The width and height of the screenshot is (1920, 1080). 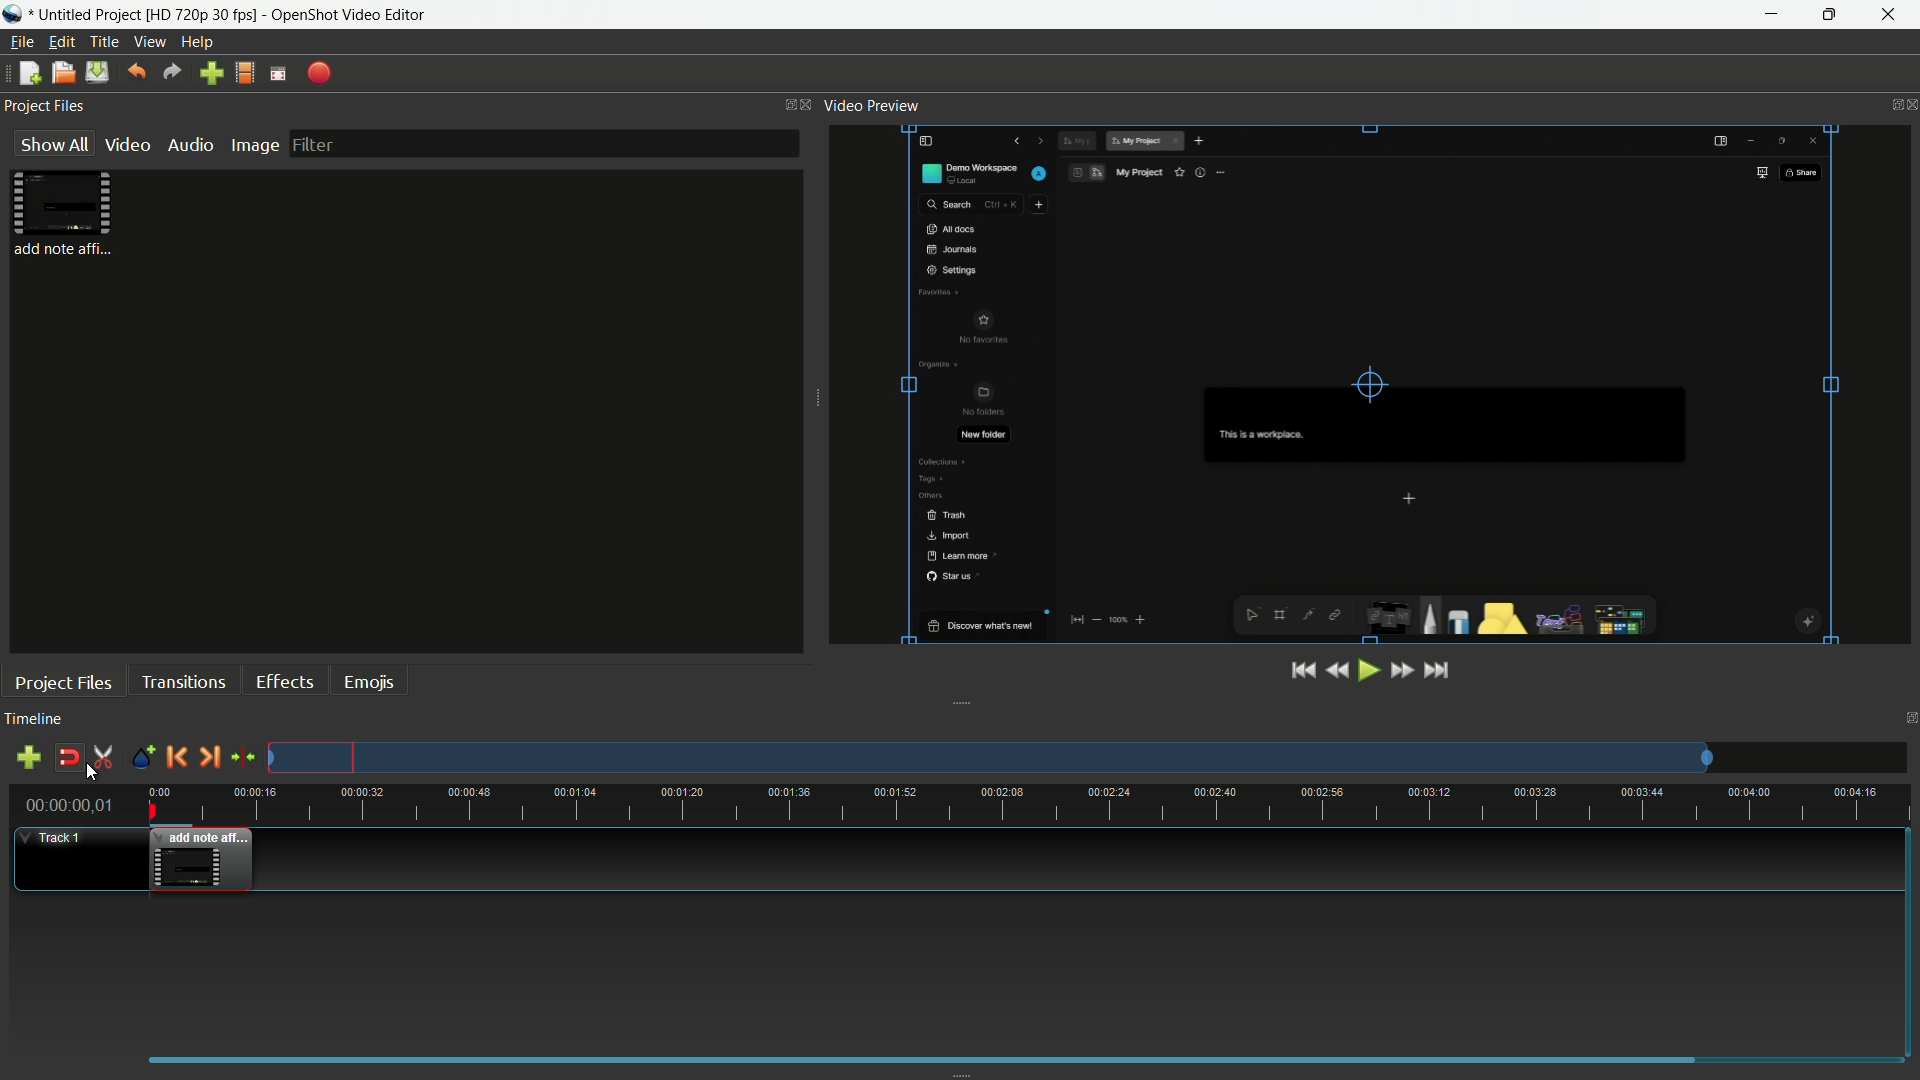 What do you see at coordinates (141, 758) in the screenshot?
I see `create marker` at bounding box center [141, 758].